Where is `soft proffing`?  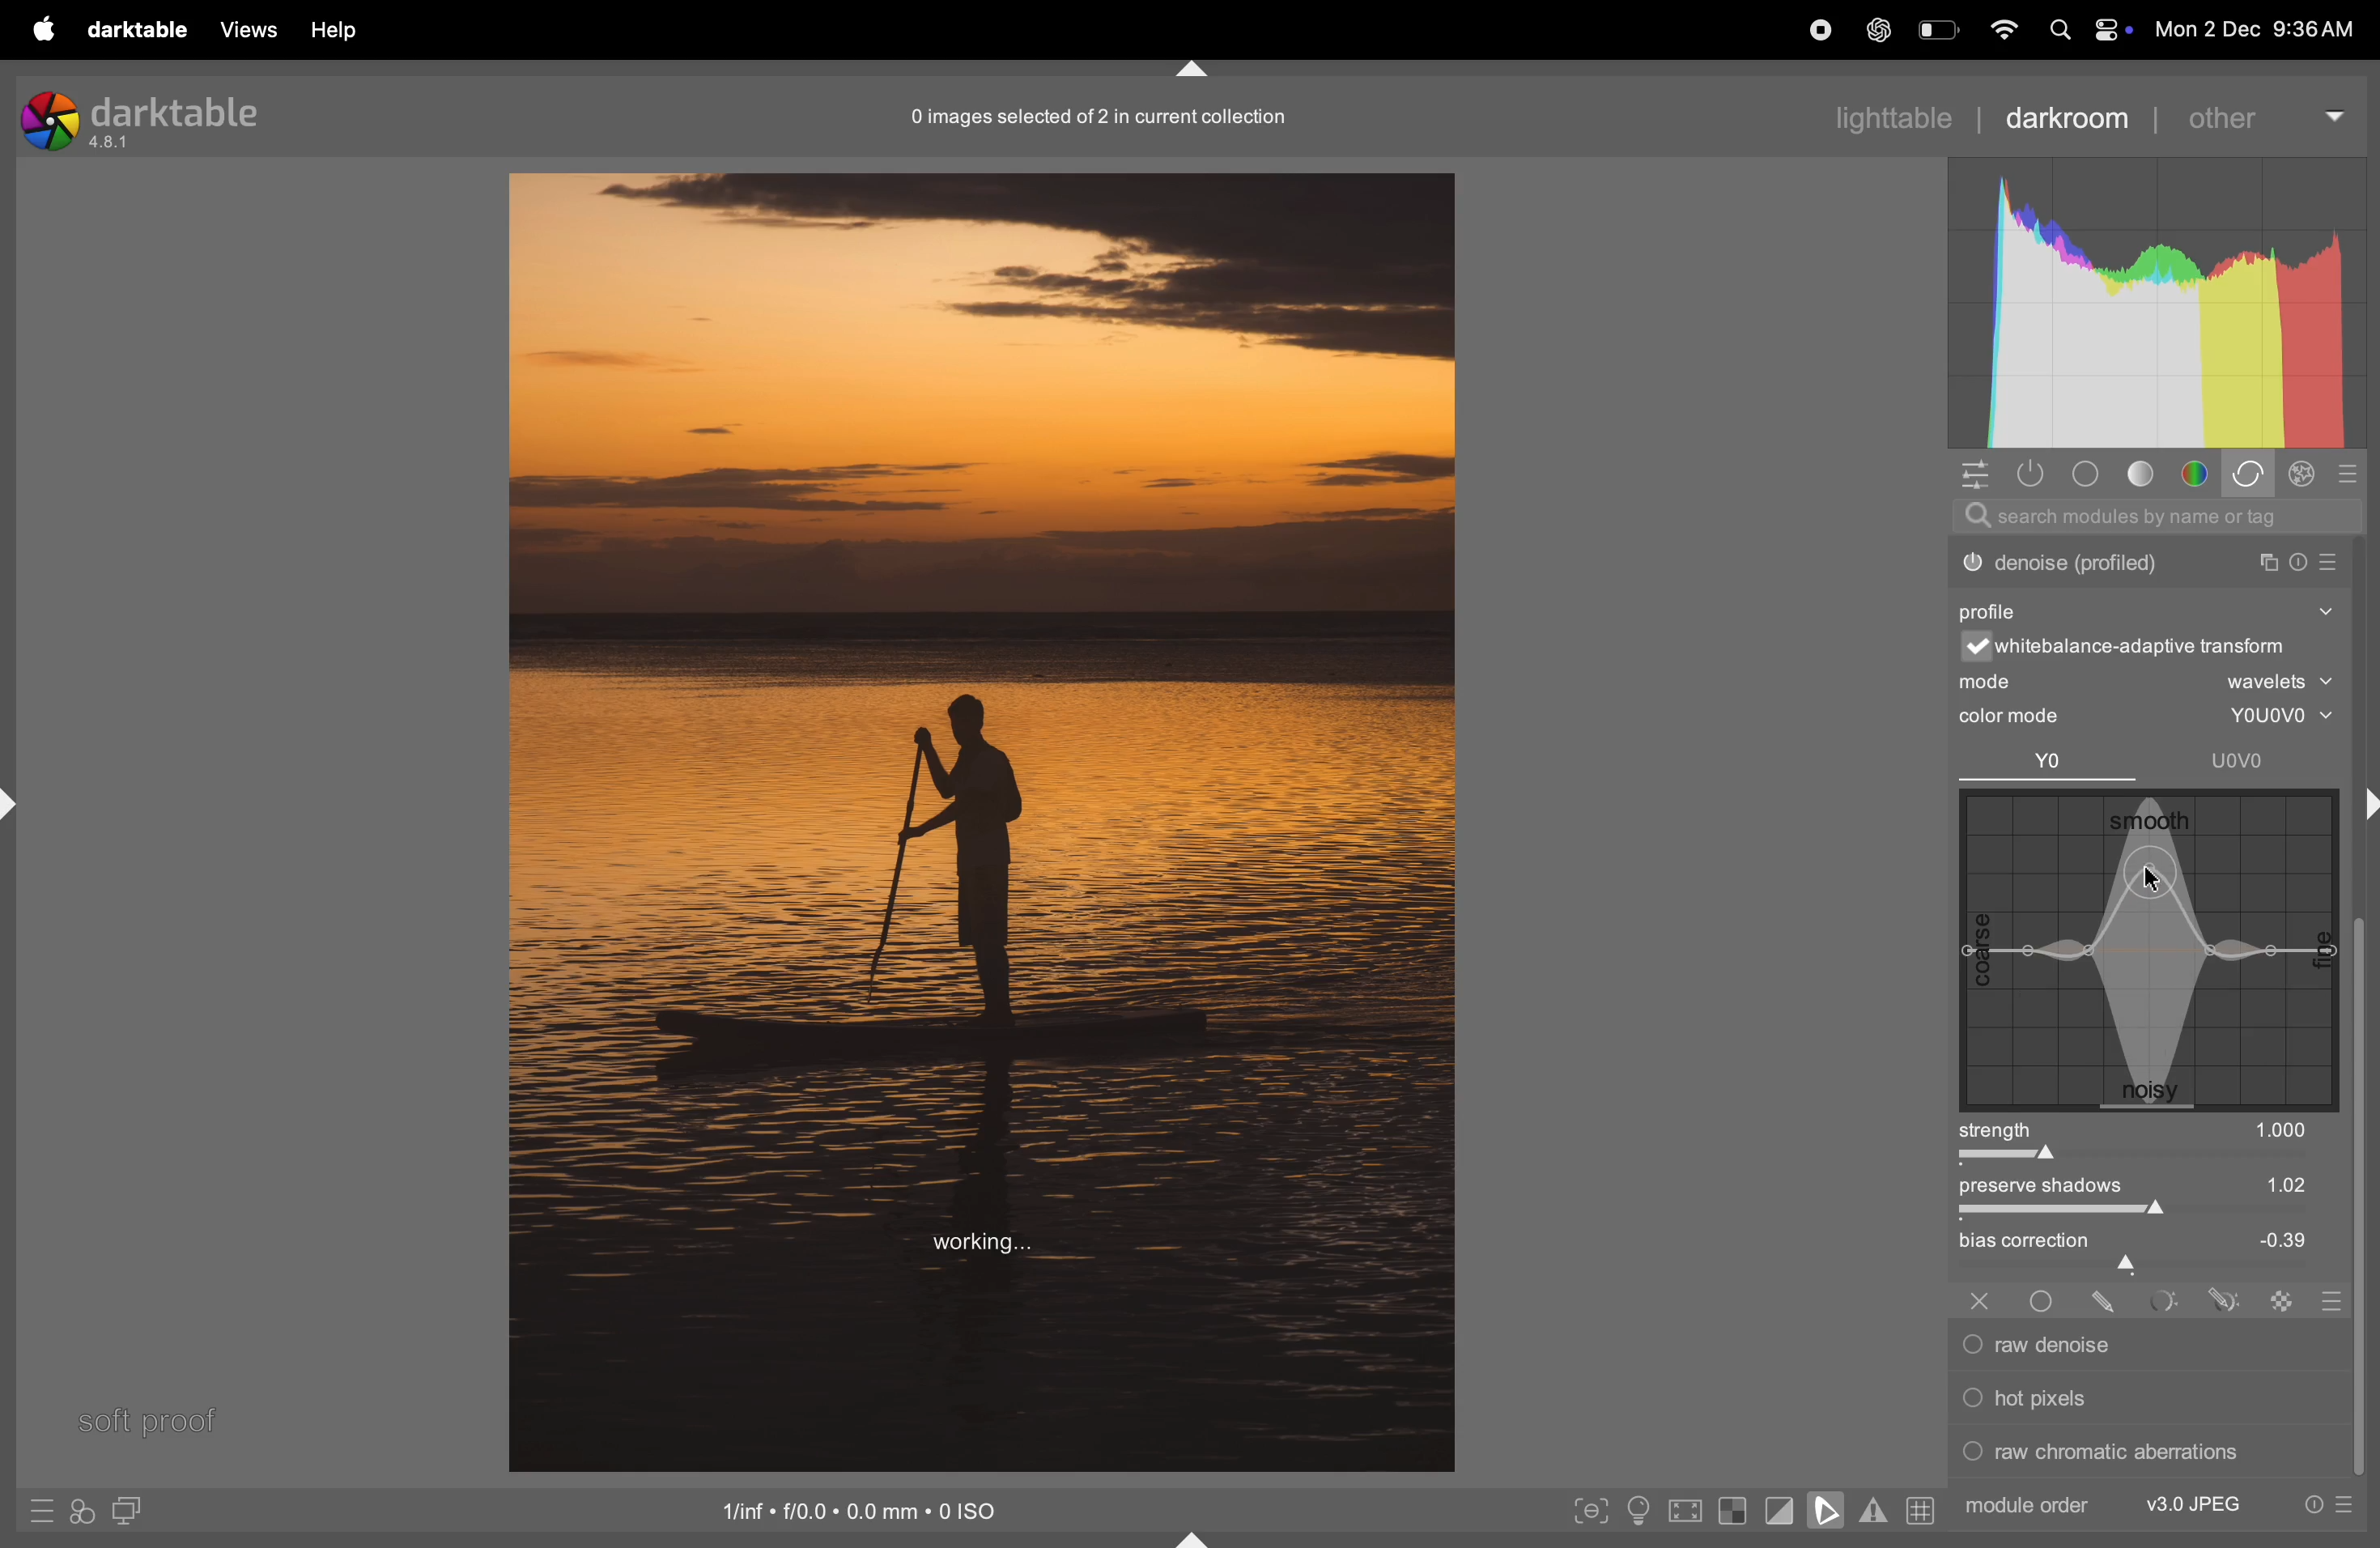 soft proffing is located at coordinates (148, 1418).